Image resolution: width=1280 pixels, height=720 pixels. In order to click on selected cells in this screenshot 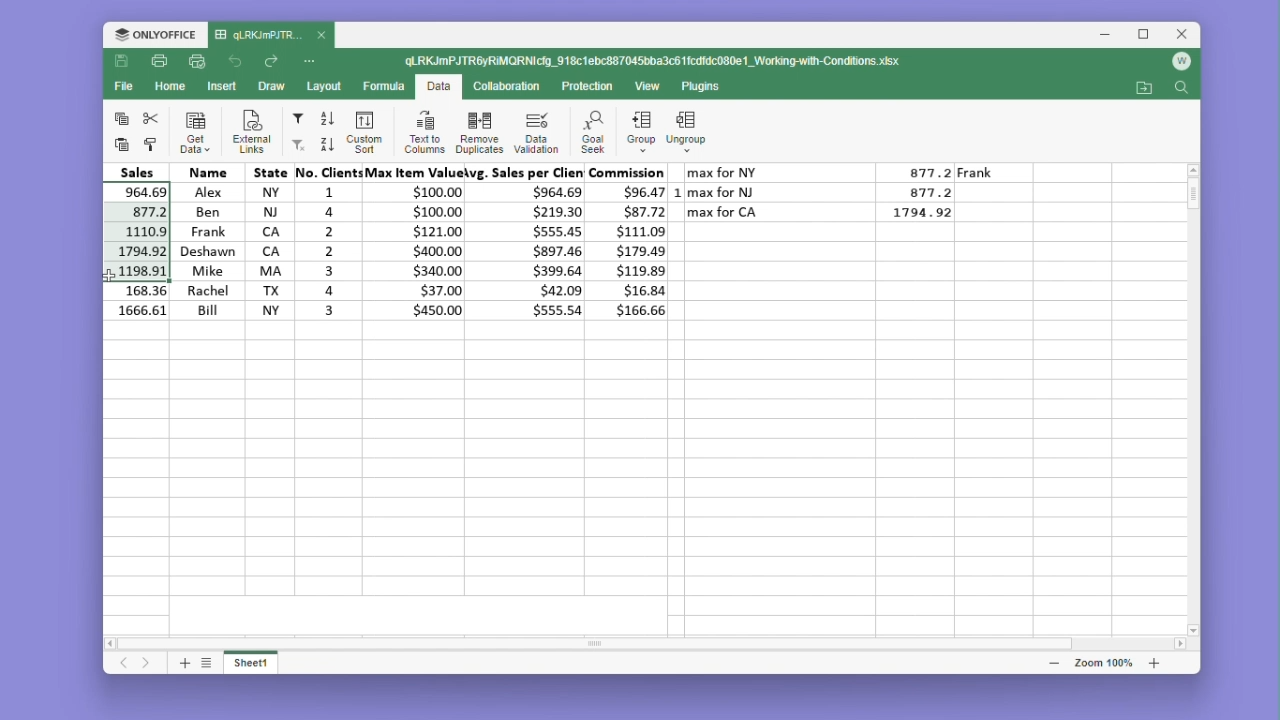, I will do `click(137, 232)`.